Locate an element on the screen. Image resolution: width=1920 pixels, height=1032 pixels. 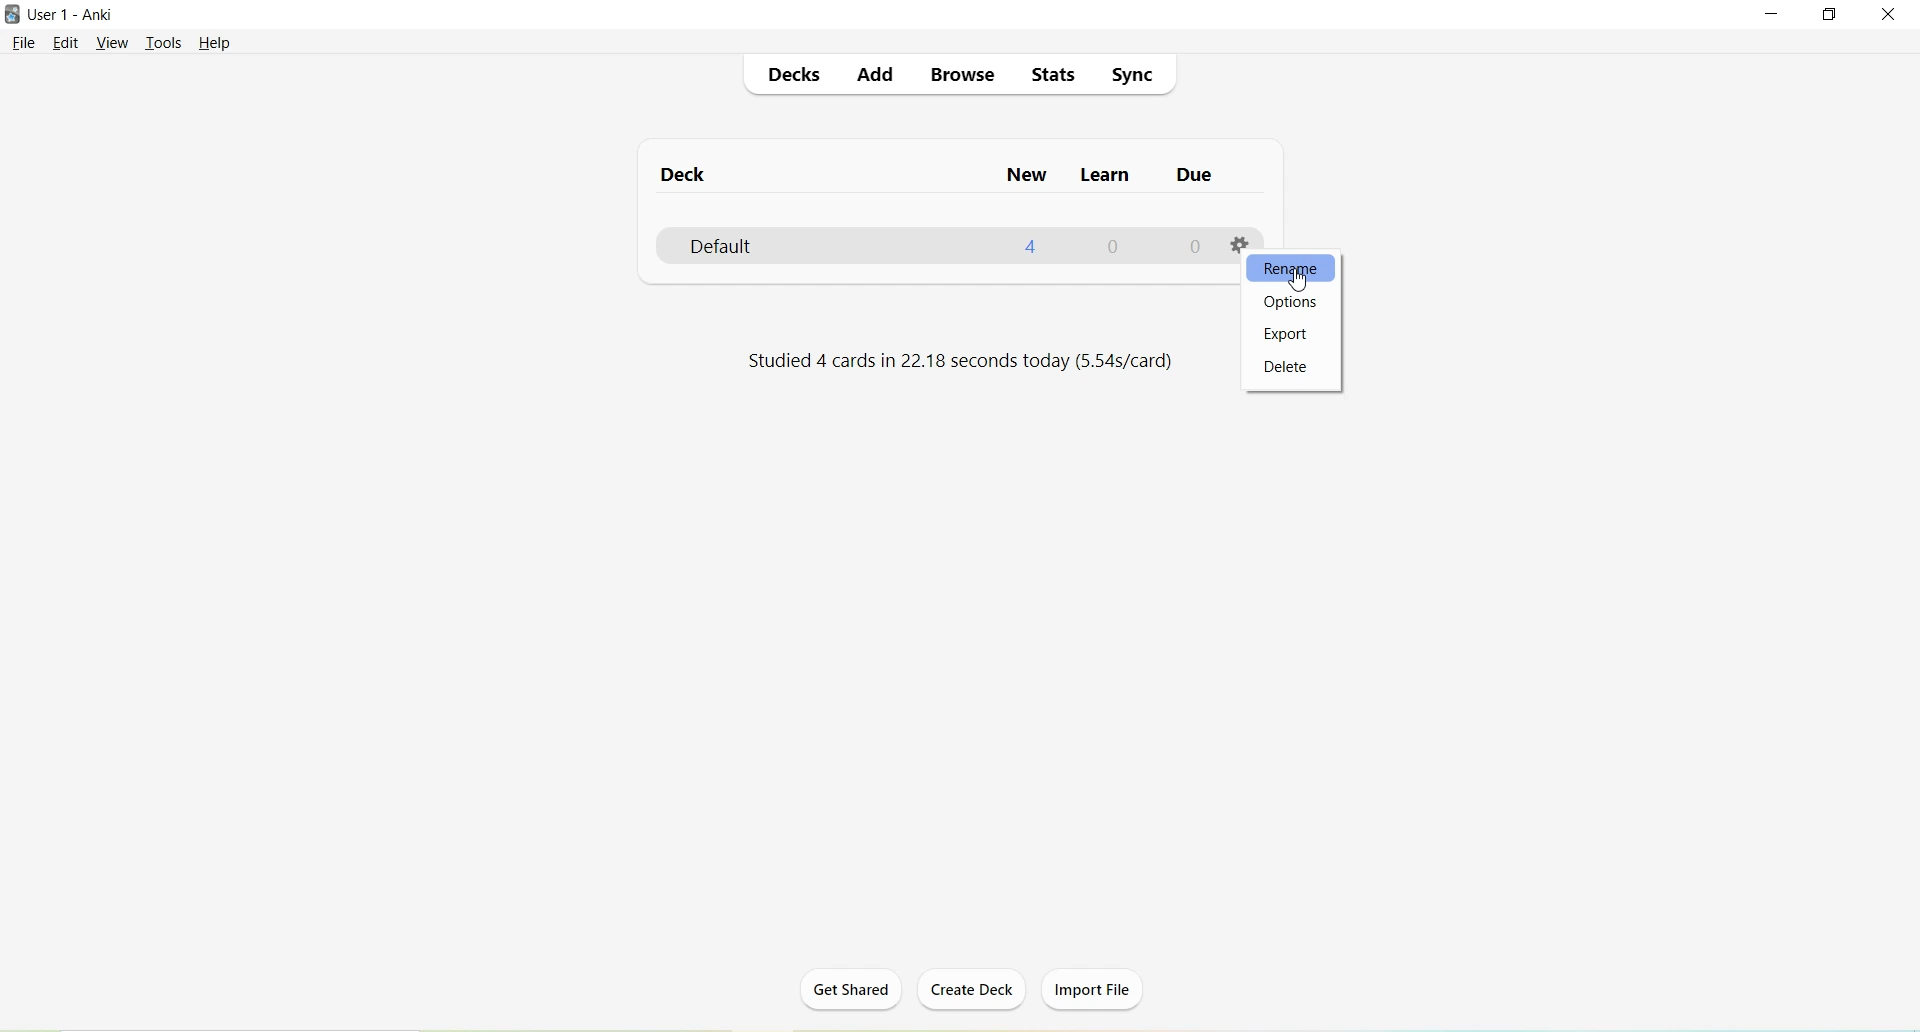
Tools is located at coordinates (163, 44).